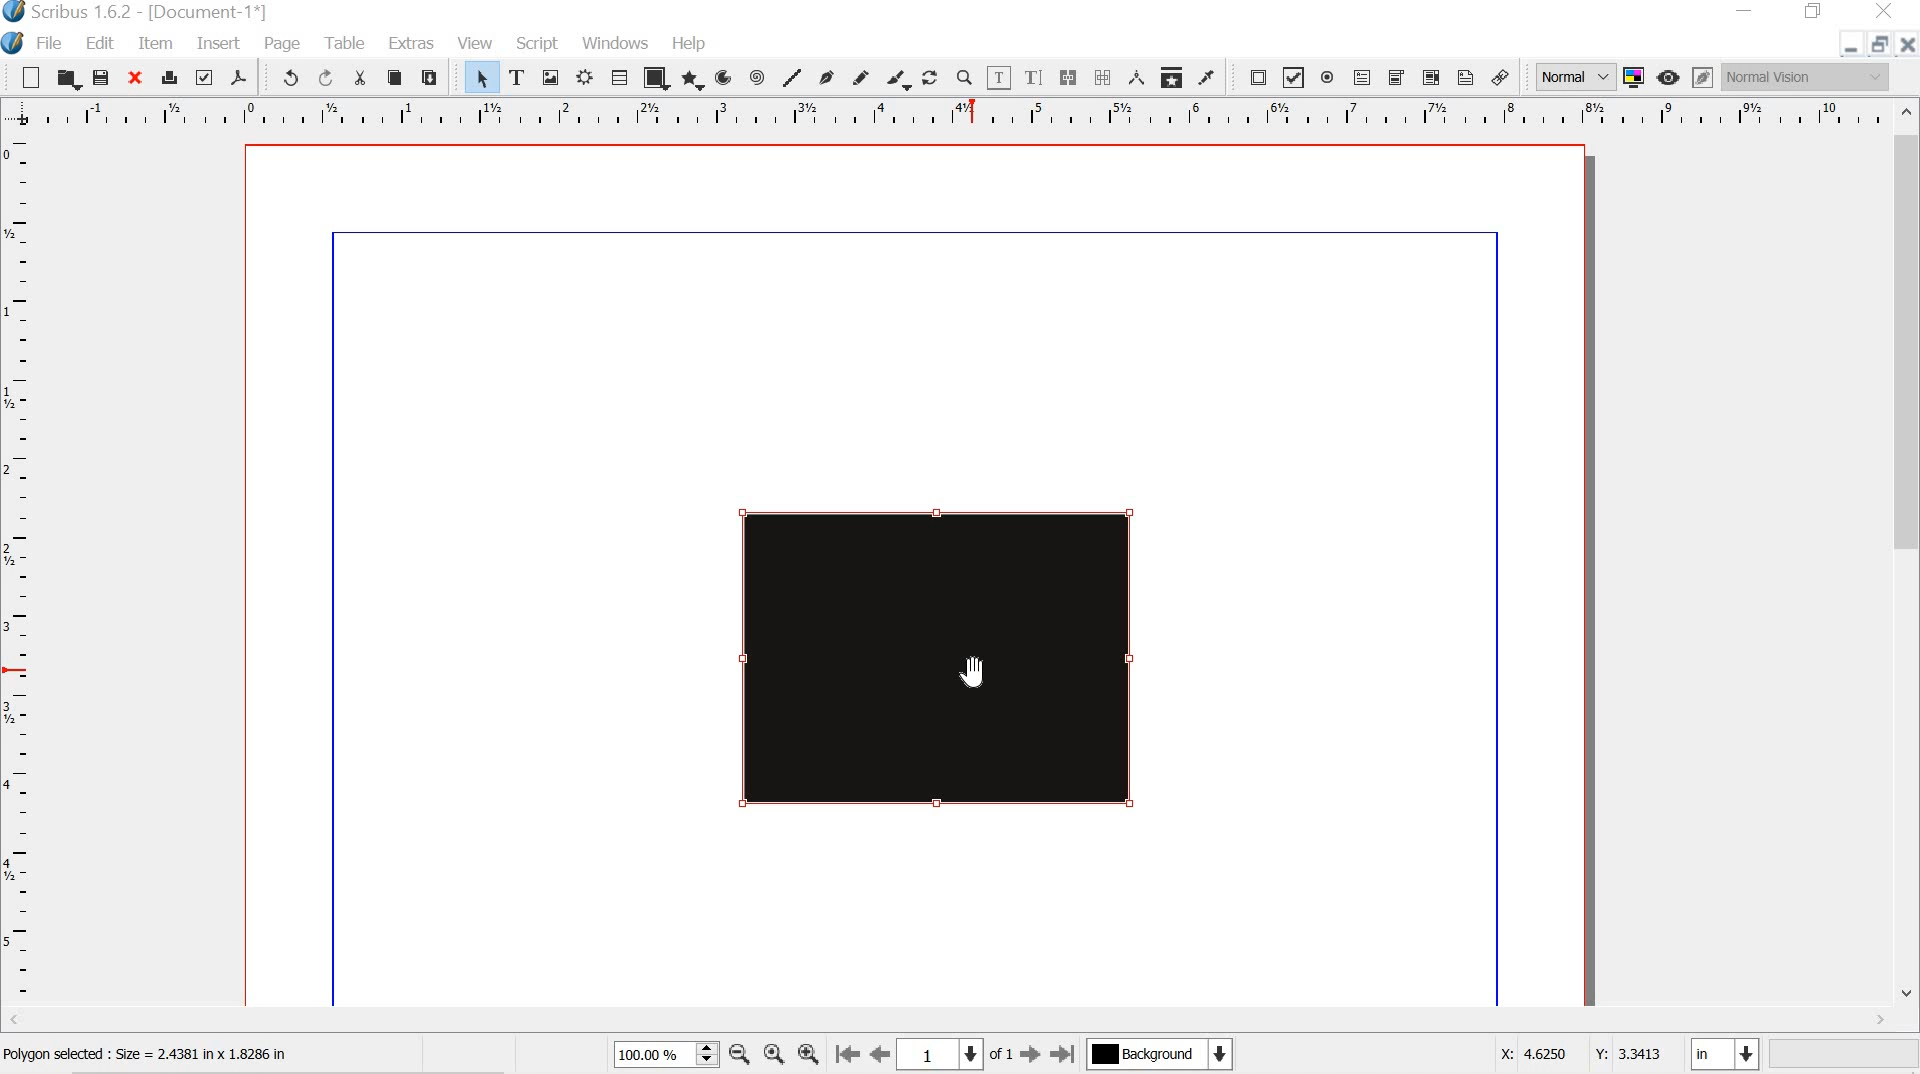  What do you see at coordinates (1068, 79) in the screenshot?
I see `link text frame` at bounding box center [1068, 79].